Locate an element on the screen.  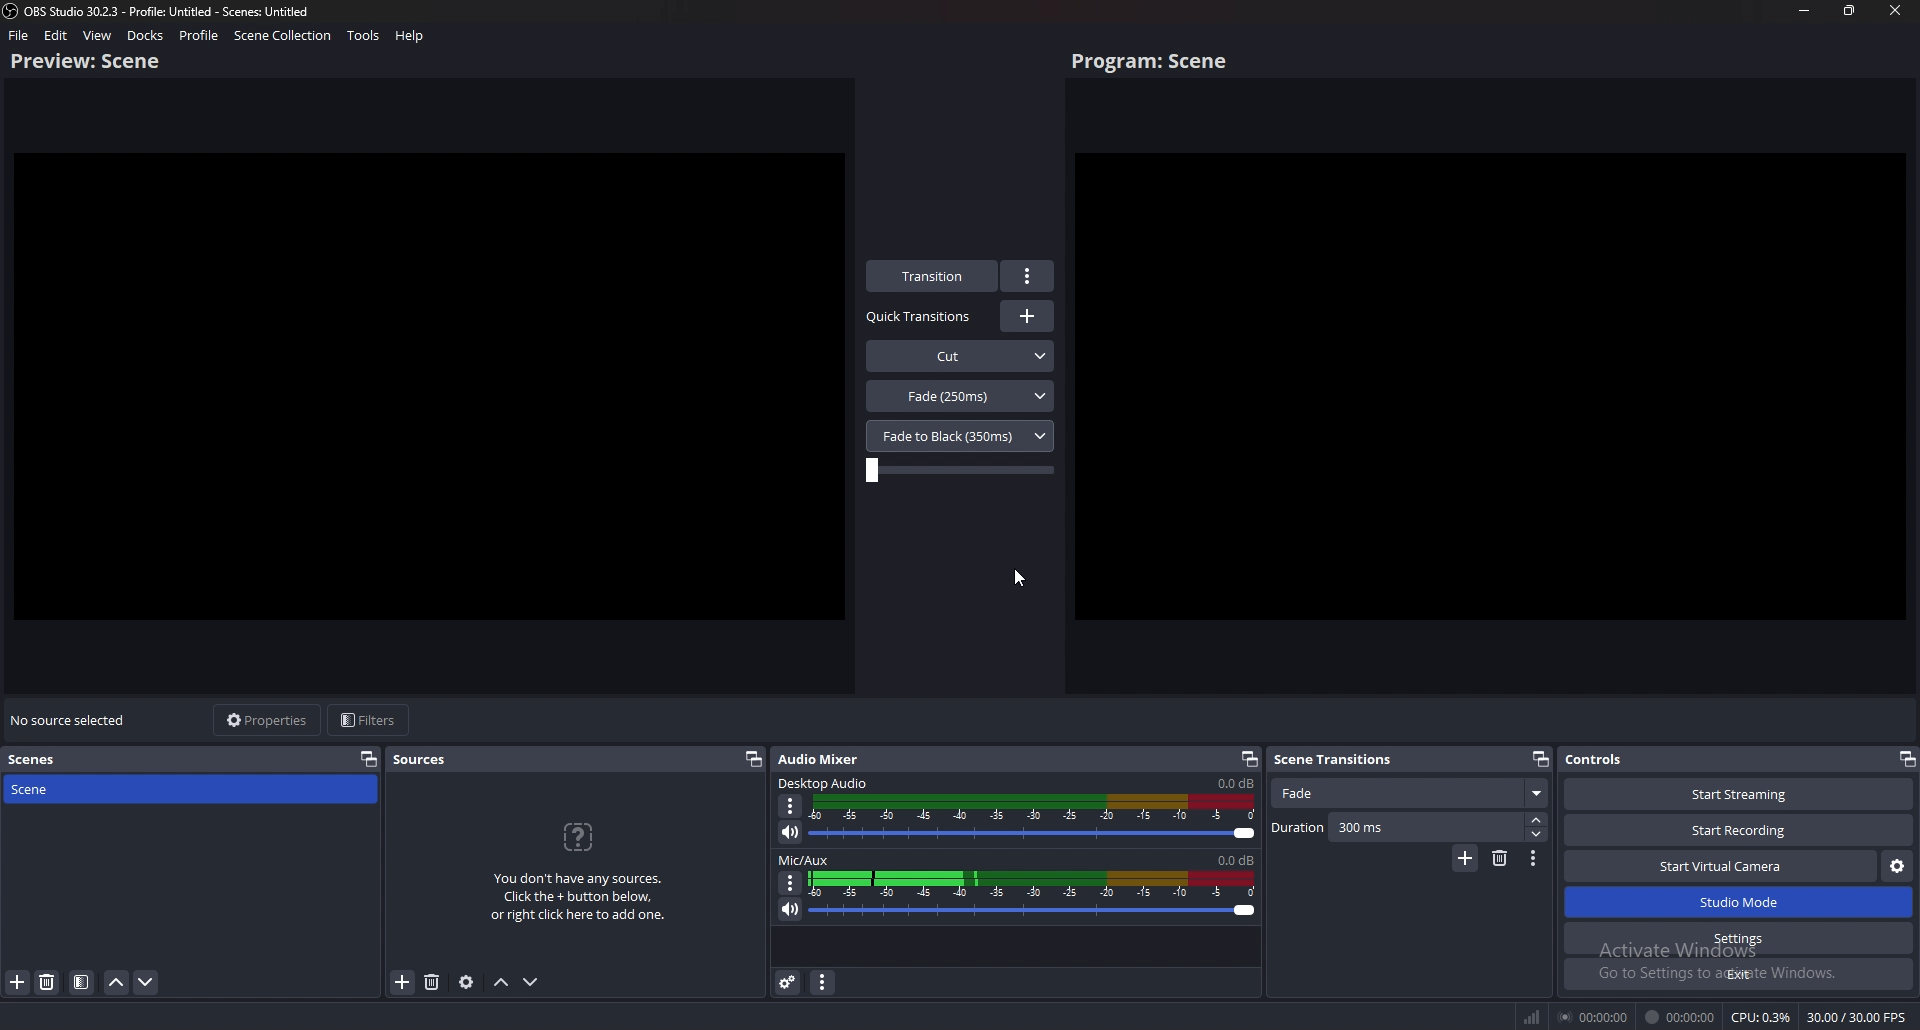
resize is located at coordinates (1850, 10).